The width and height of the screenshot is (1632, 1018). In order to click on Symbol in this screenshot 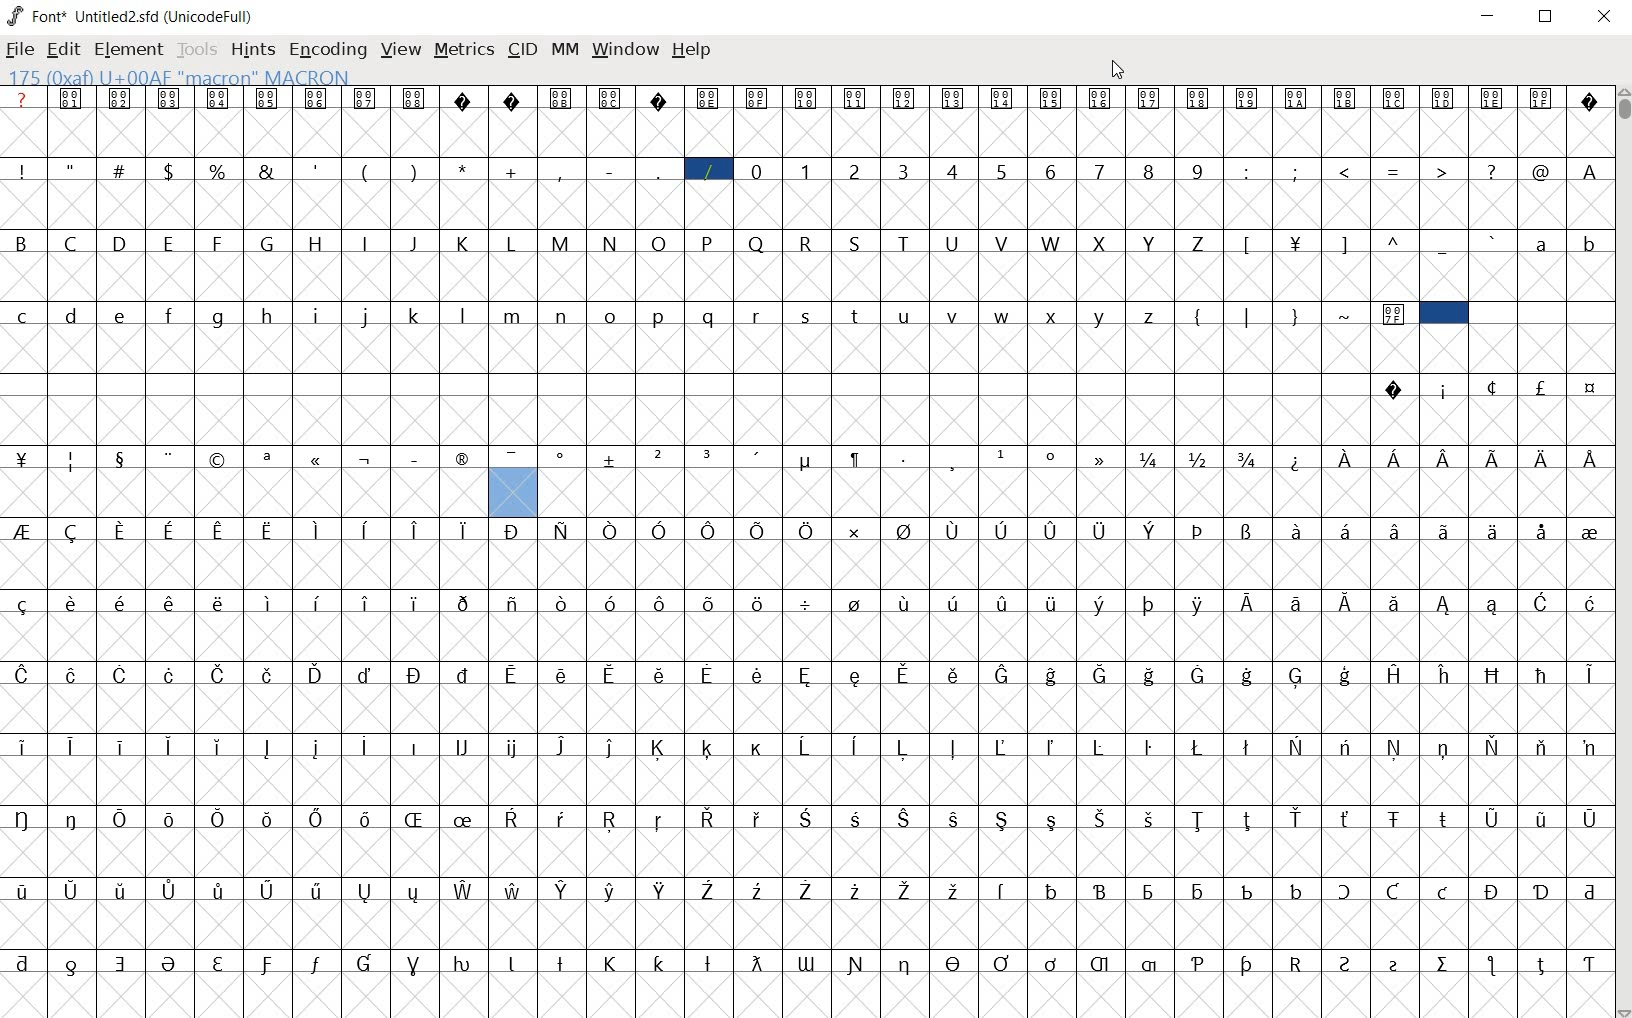, I will do `click(1345, 529)`.